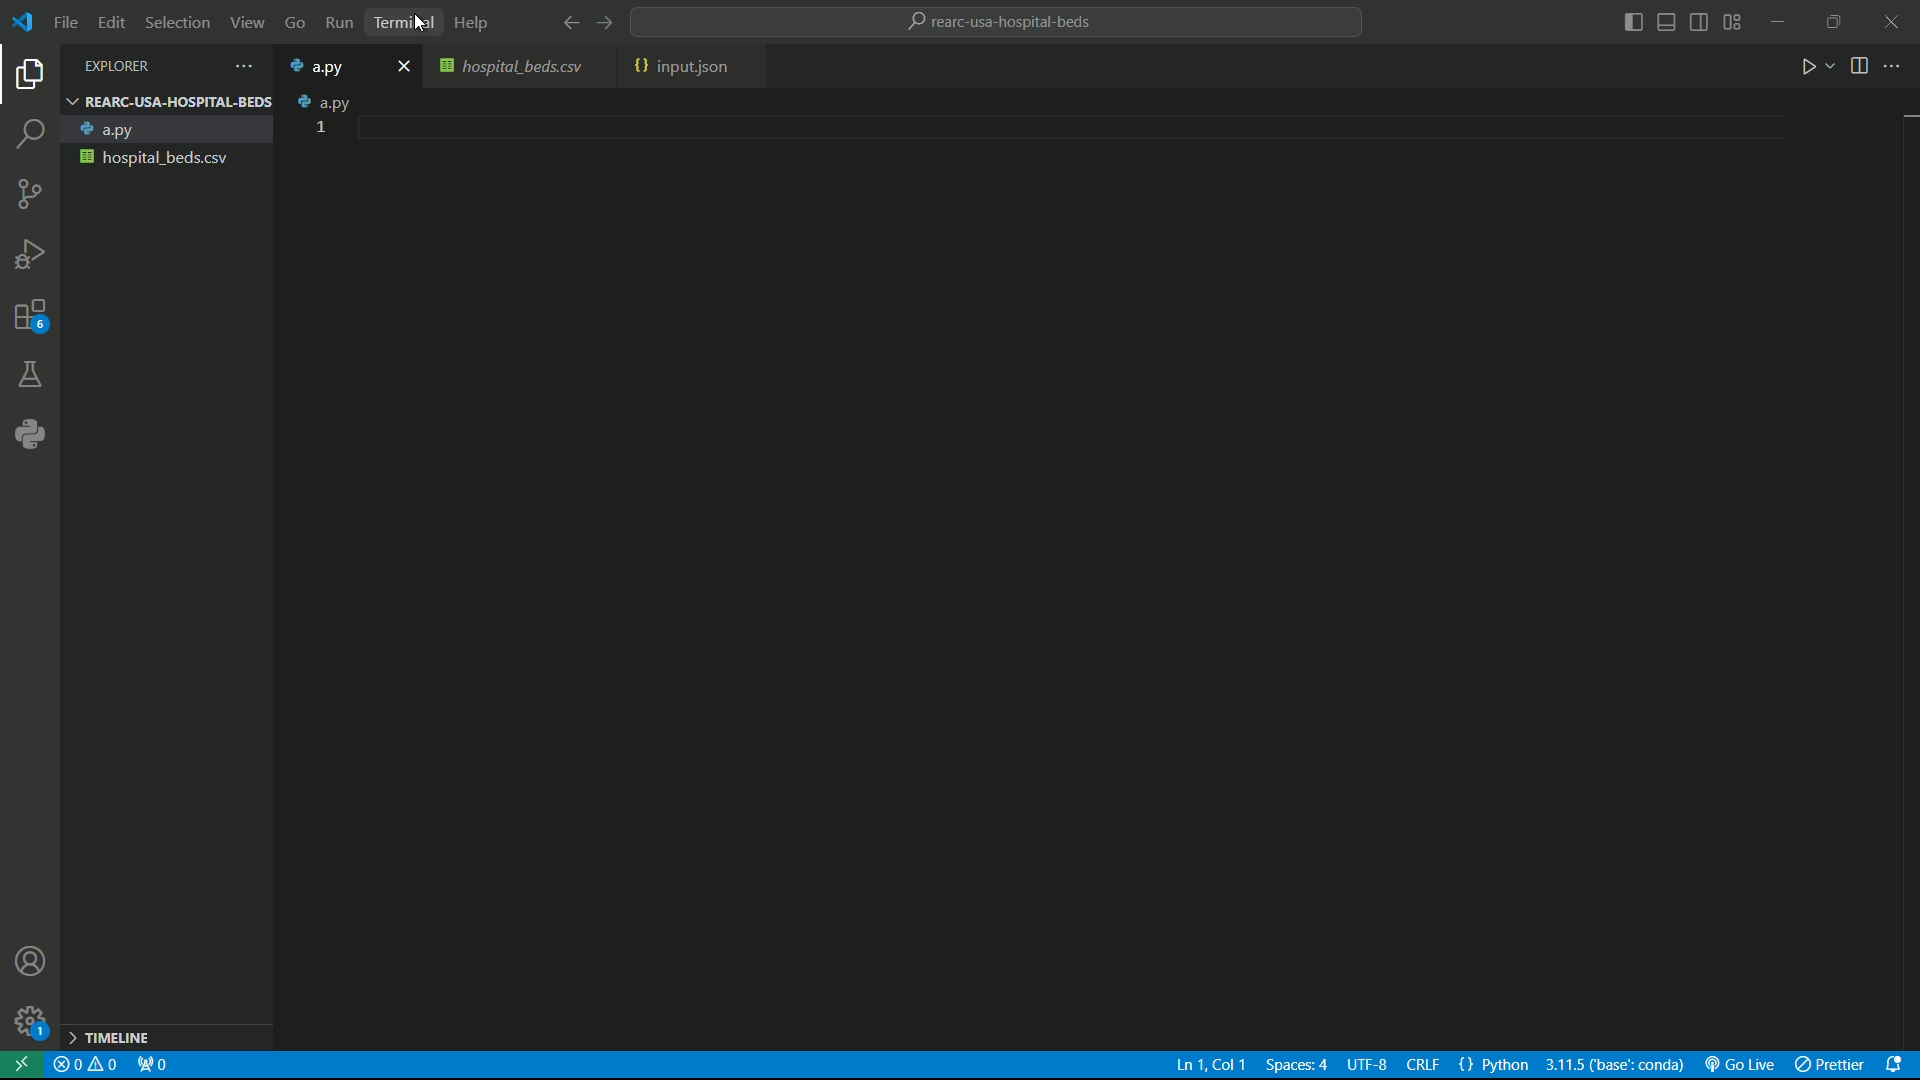  Describe the element at coordinates (167, 1037) in the screenshot. I see `timeline` at that location.